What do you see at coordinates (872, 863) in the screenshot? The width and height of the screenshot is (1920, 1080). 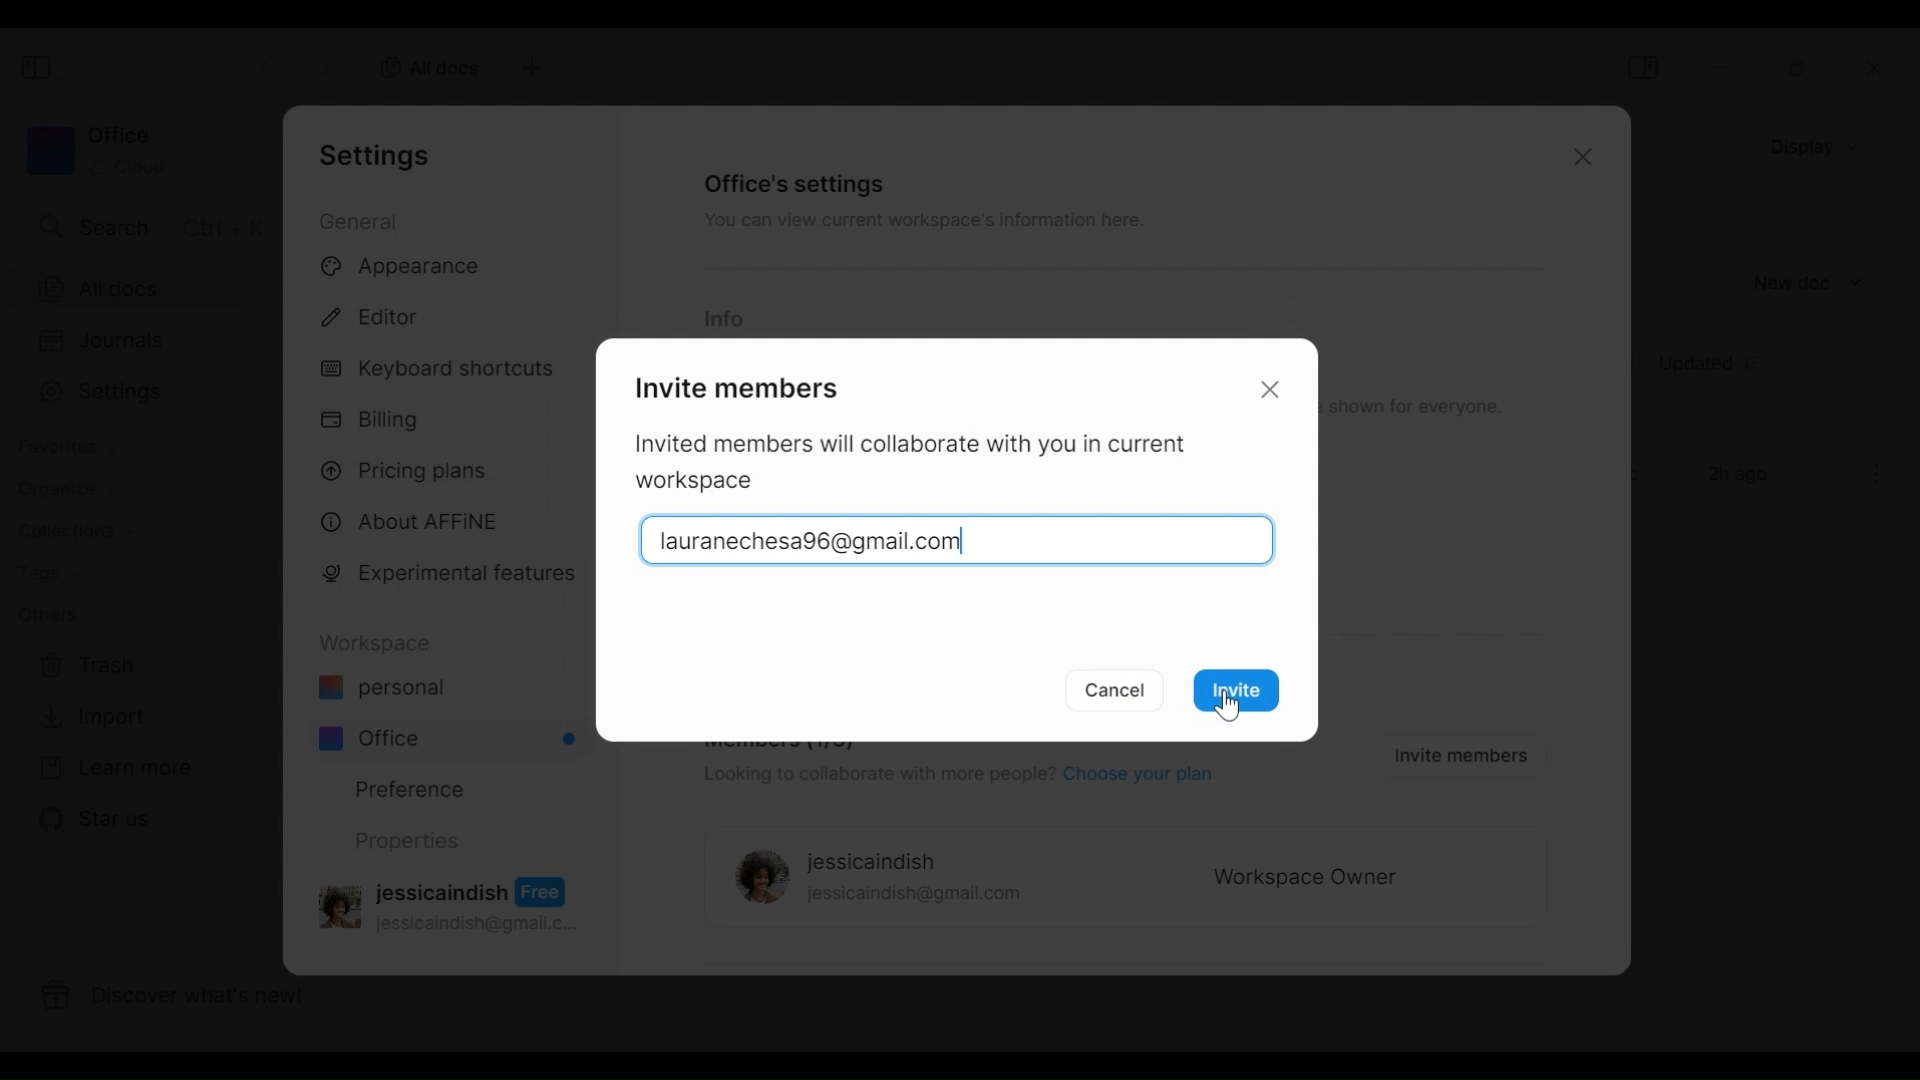 I see `Jessicaindish` at bounding box center [872, 863].